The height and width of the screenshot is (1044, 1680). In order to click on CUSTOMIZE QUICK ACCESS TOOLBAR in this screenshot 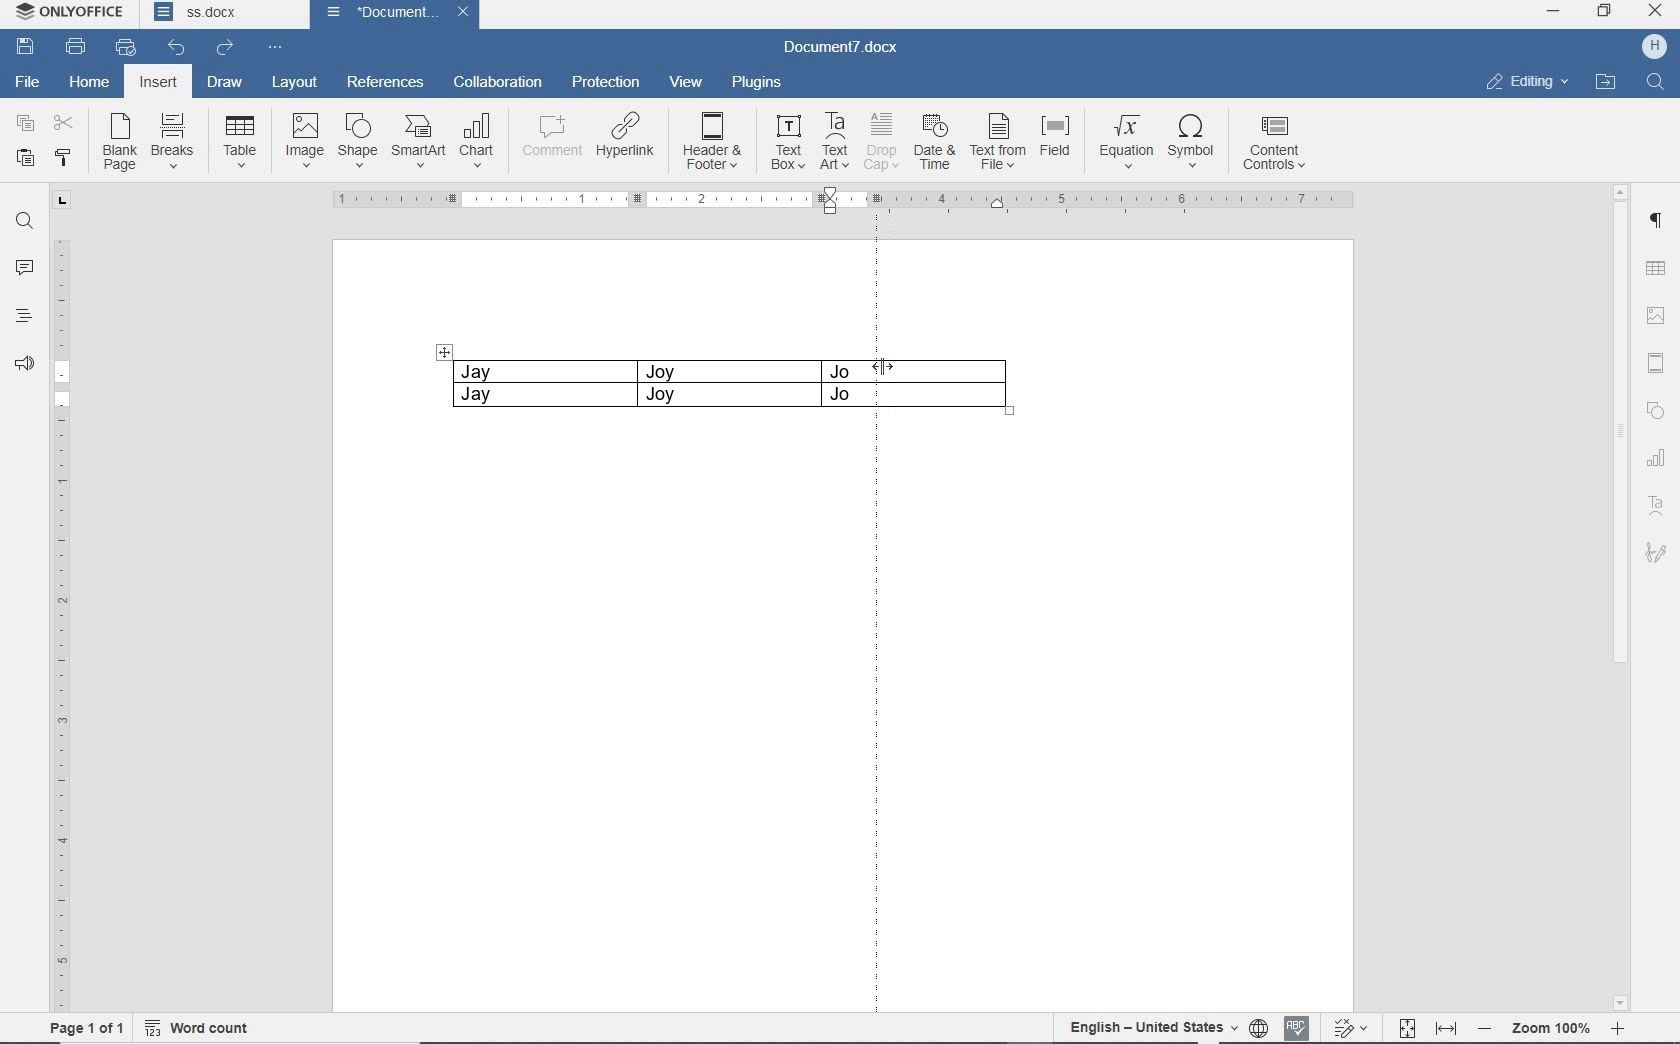, I will do `click(271, 48)`.